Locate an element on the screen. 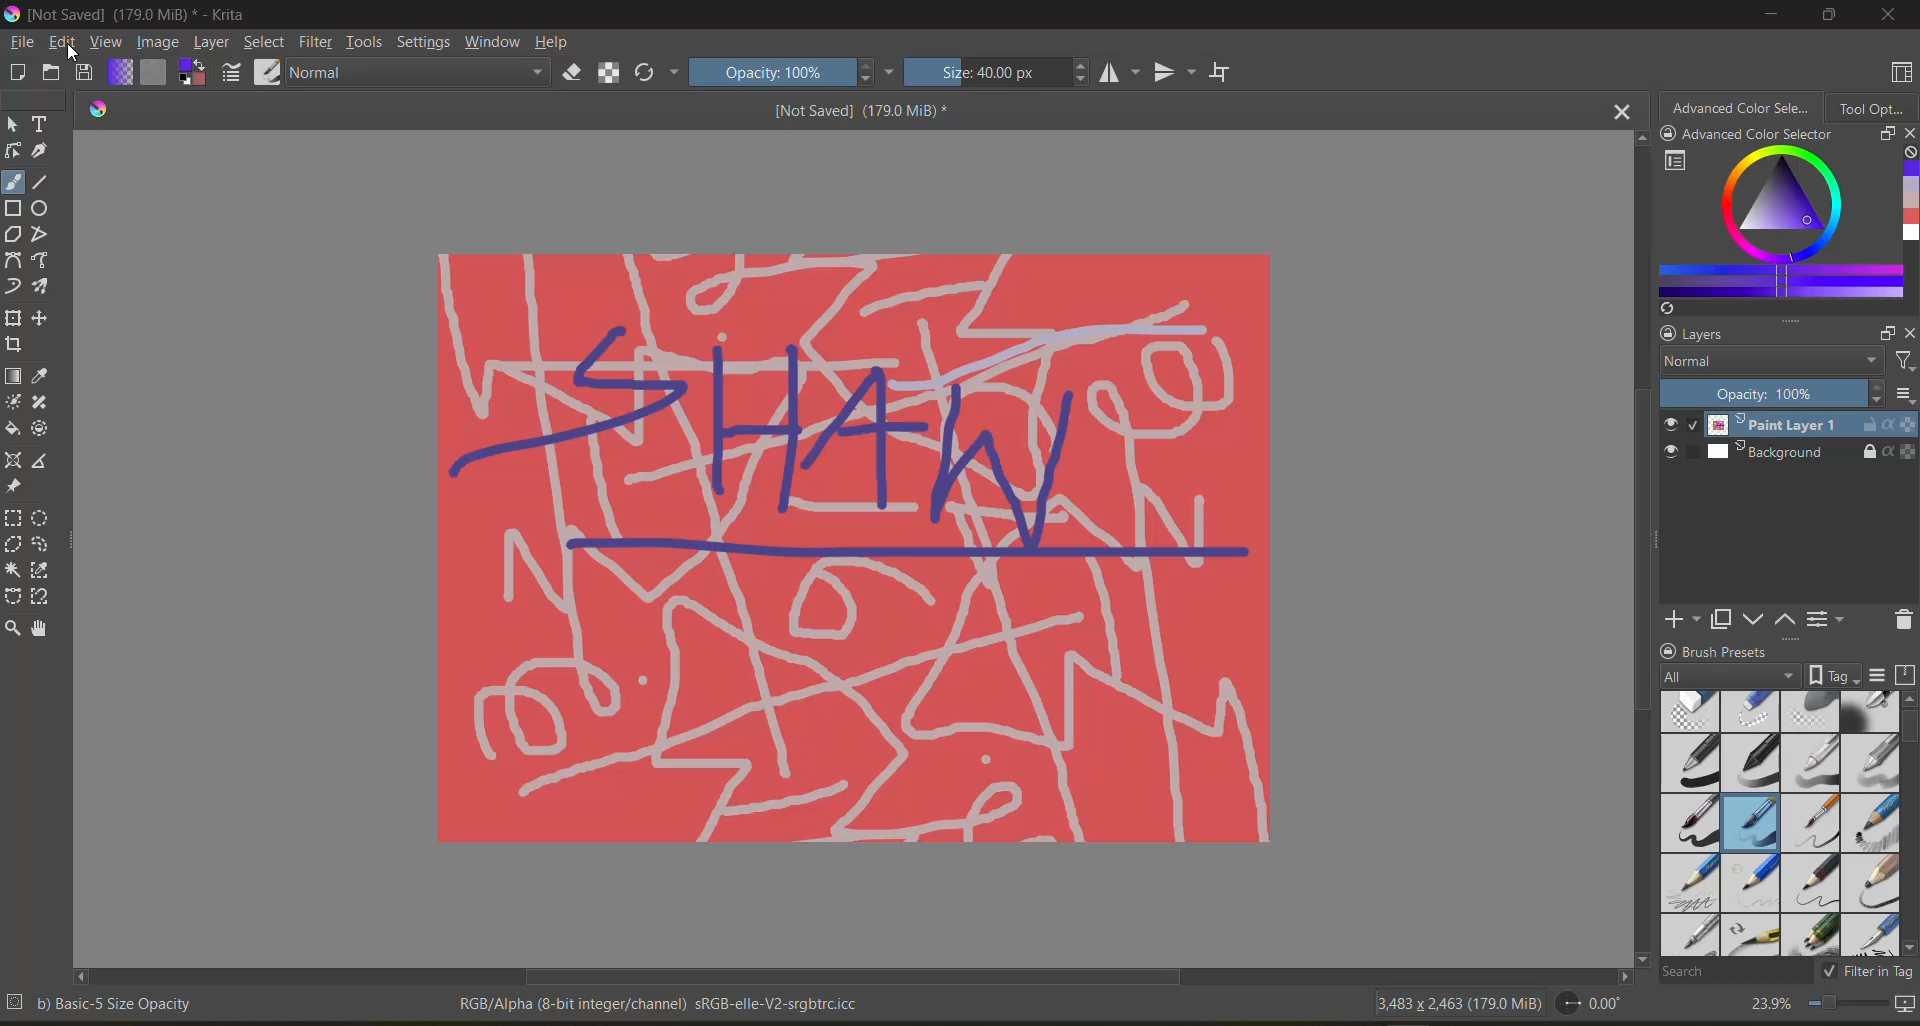  flip horizontally is located at coordinates (1121, 72).